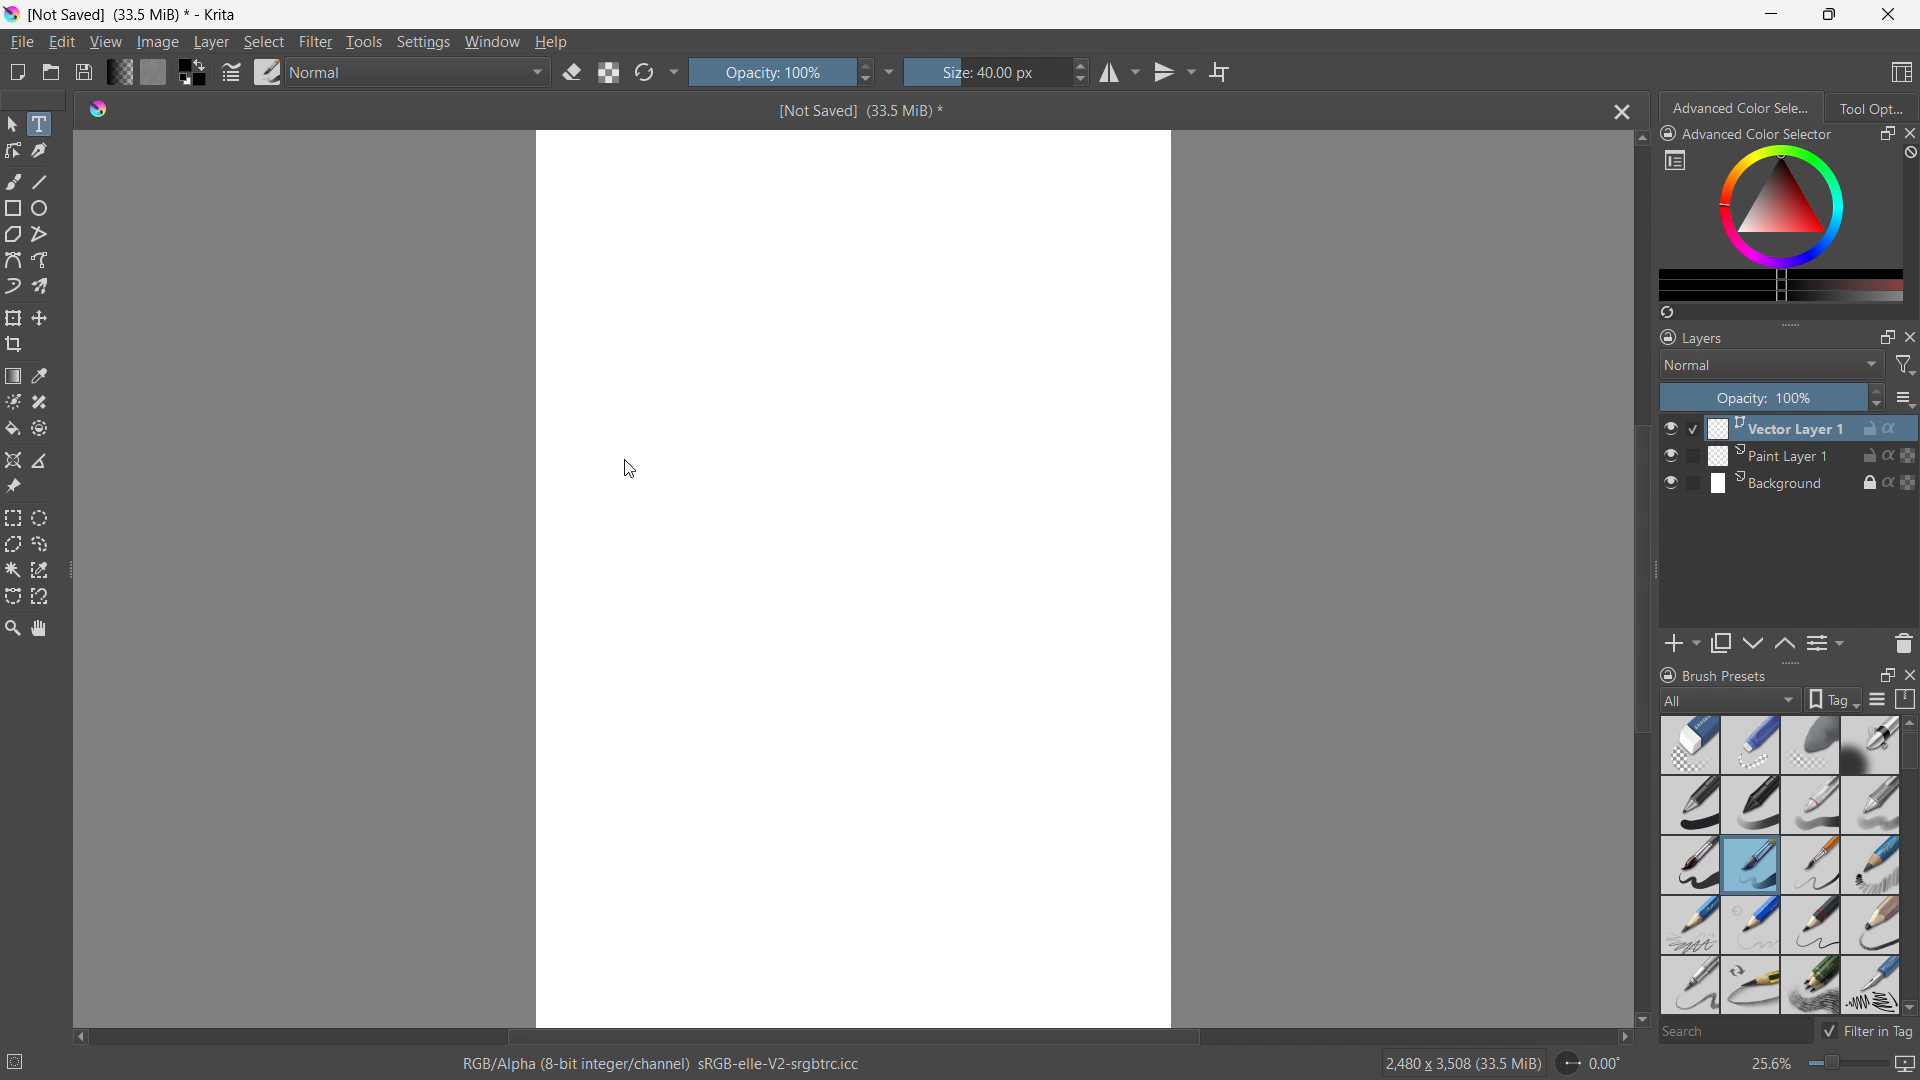 This screenshot has width=1920, height=1080. Describe the element at coordinates (119, 71) in the screenshot. I see `fill gradients` at that location.